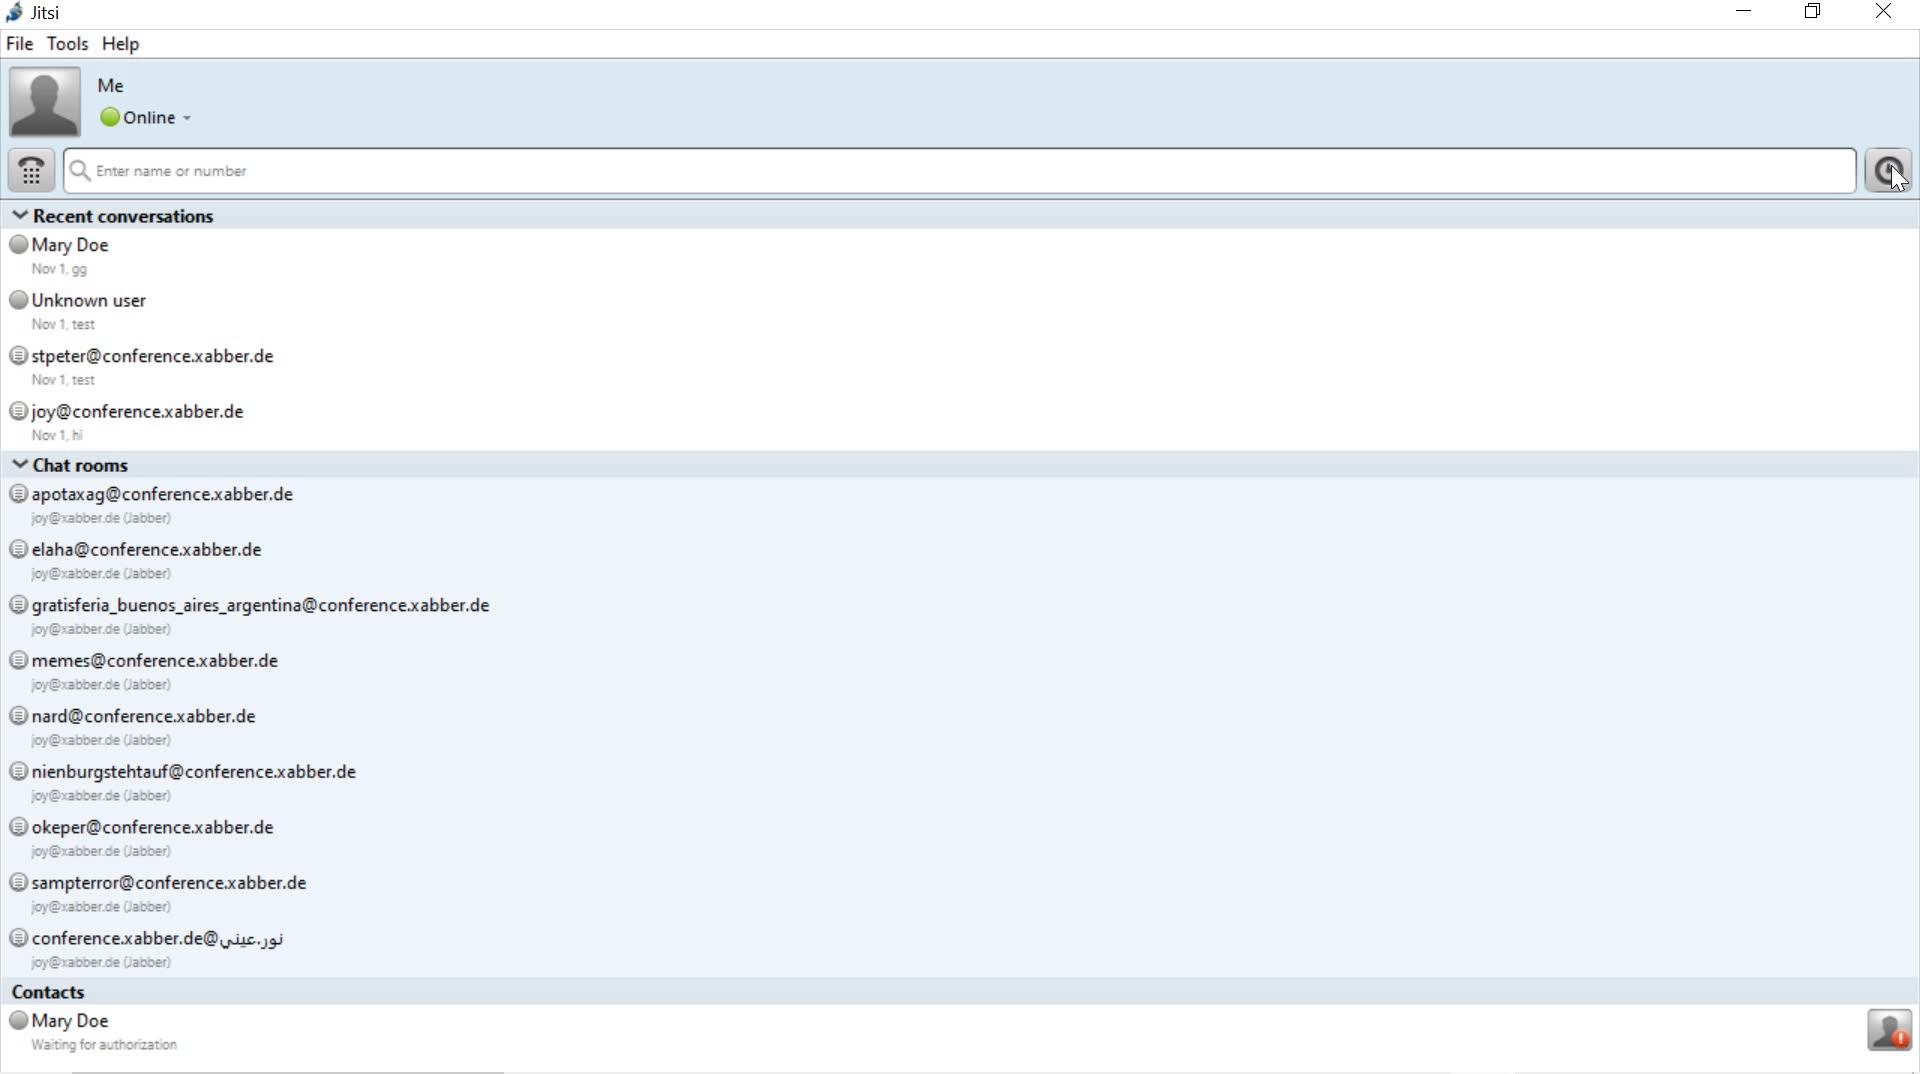 This screenshot has width=1920, height=1074. Describe the element at coordinates (960, 716) in the screenshot. I see `recent chat rooms joined` at that location.